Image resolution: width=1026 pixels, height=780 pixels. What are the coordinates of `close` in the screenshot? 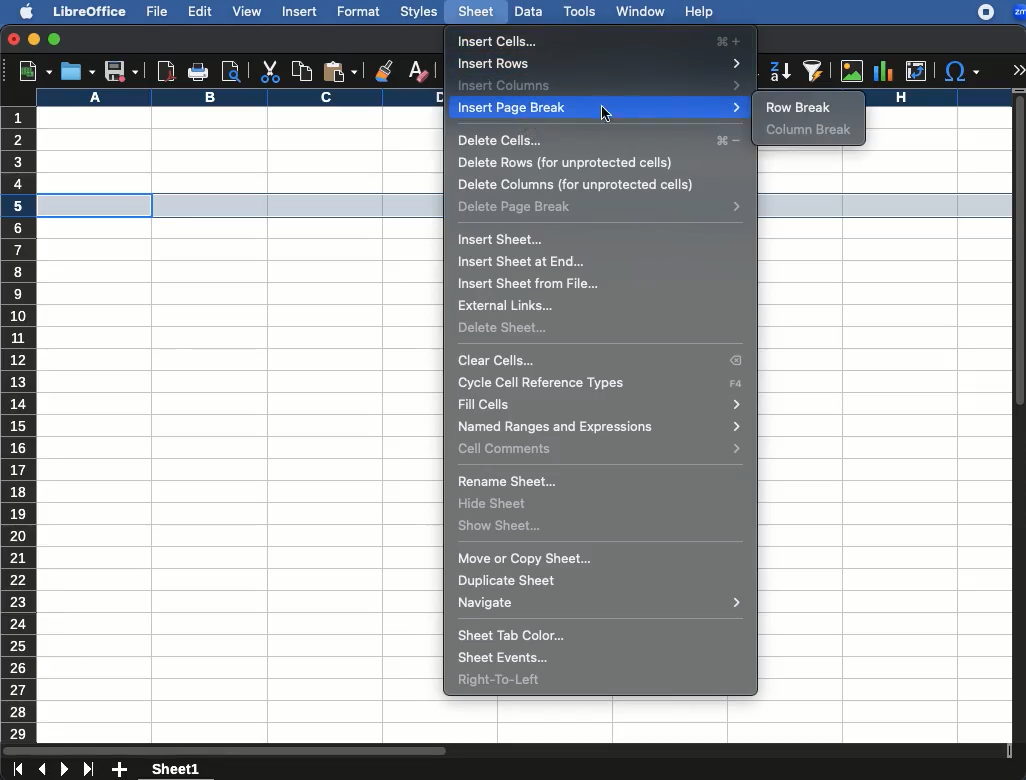 It's located at (12, 39).